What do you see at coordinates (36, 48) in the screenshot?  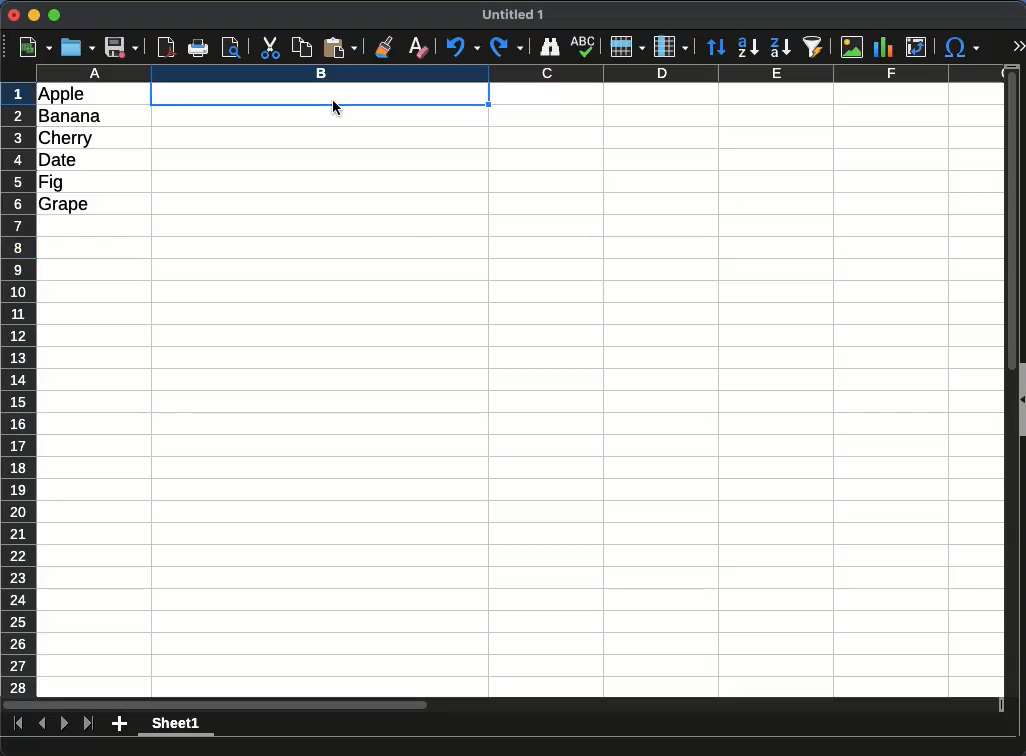 I see `new` at bounding box center [36, 48].